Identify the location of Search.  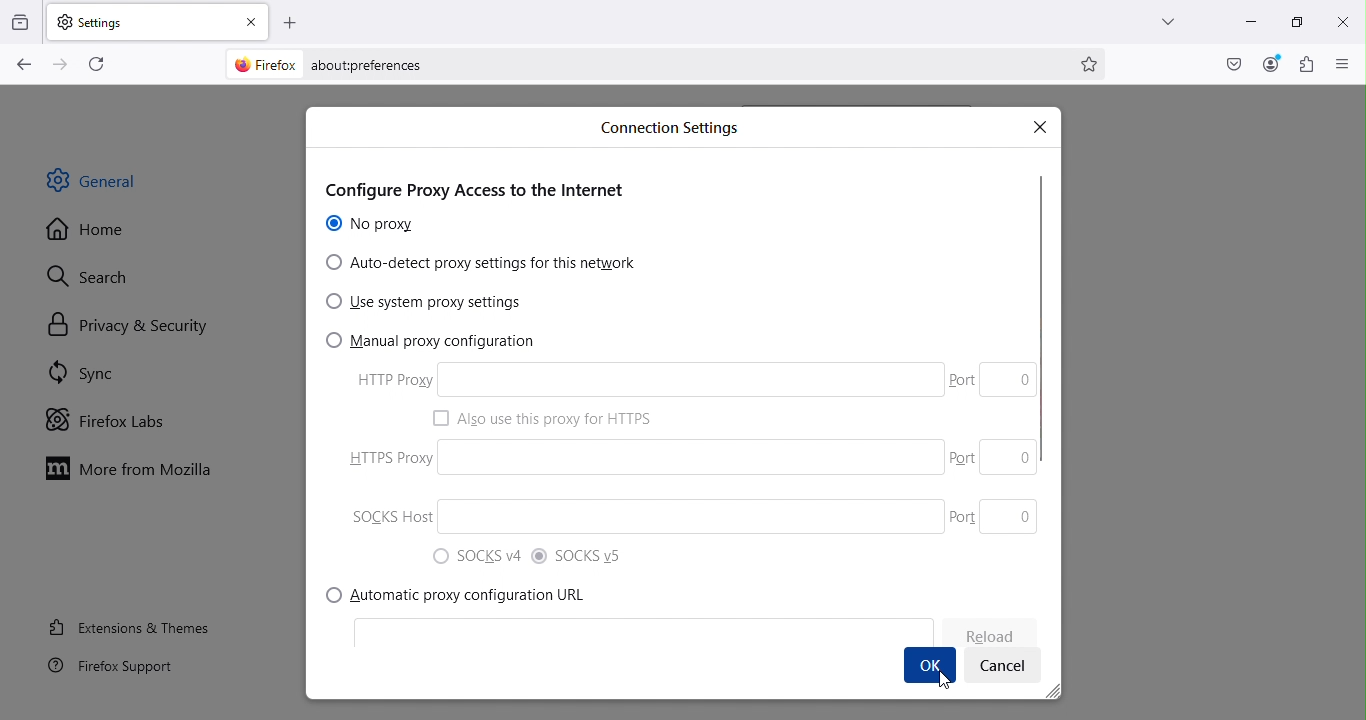
(113, 276).